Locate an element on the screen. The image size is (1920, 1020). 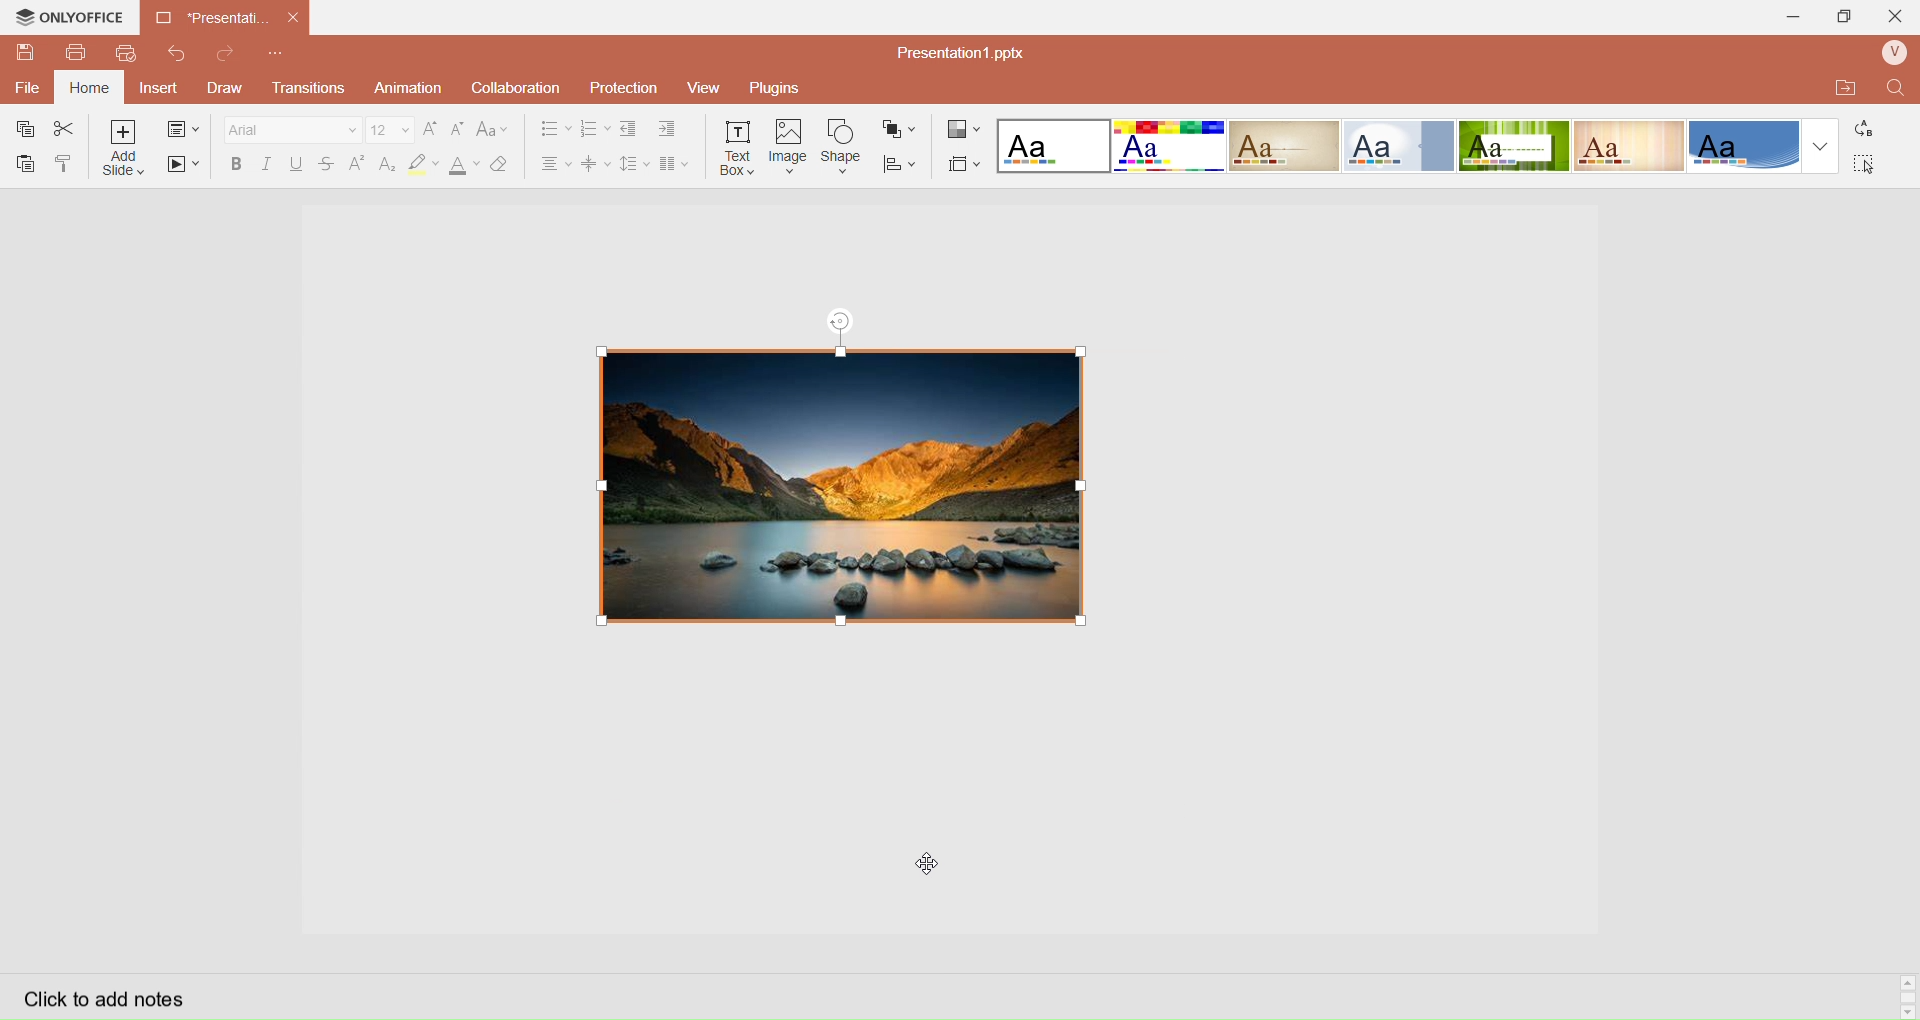
Home is located at coordinates (90, 89).